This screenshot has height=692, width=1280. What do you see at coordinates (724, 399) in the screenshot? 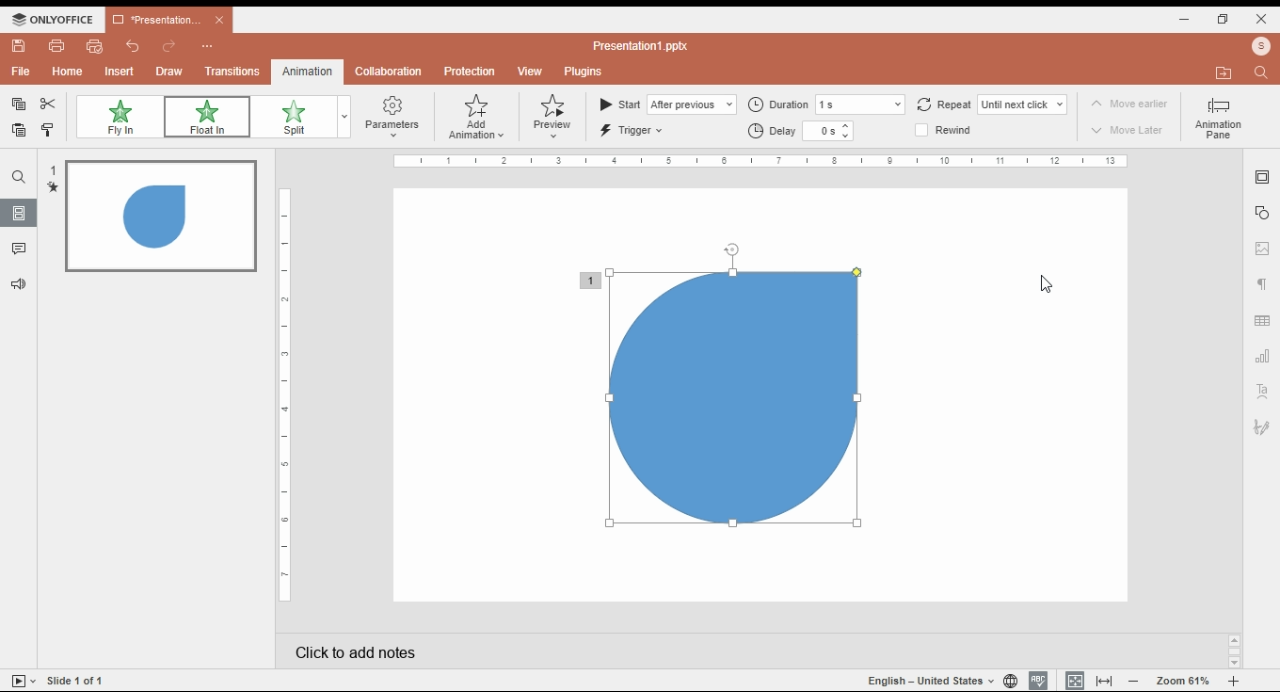
I see `shape` at bounding box center [724, 399].